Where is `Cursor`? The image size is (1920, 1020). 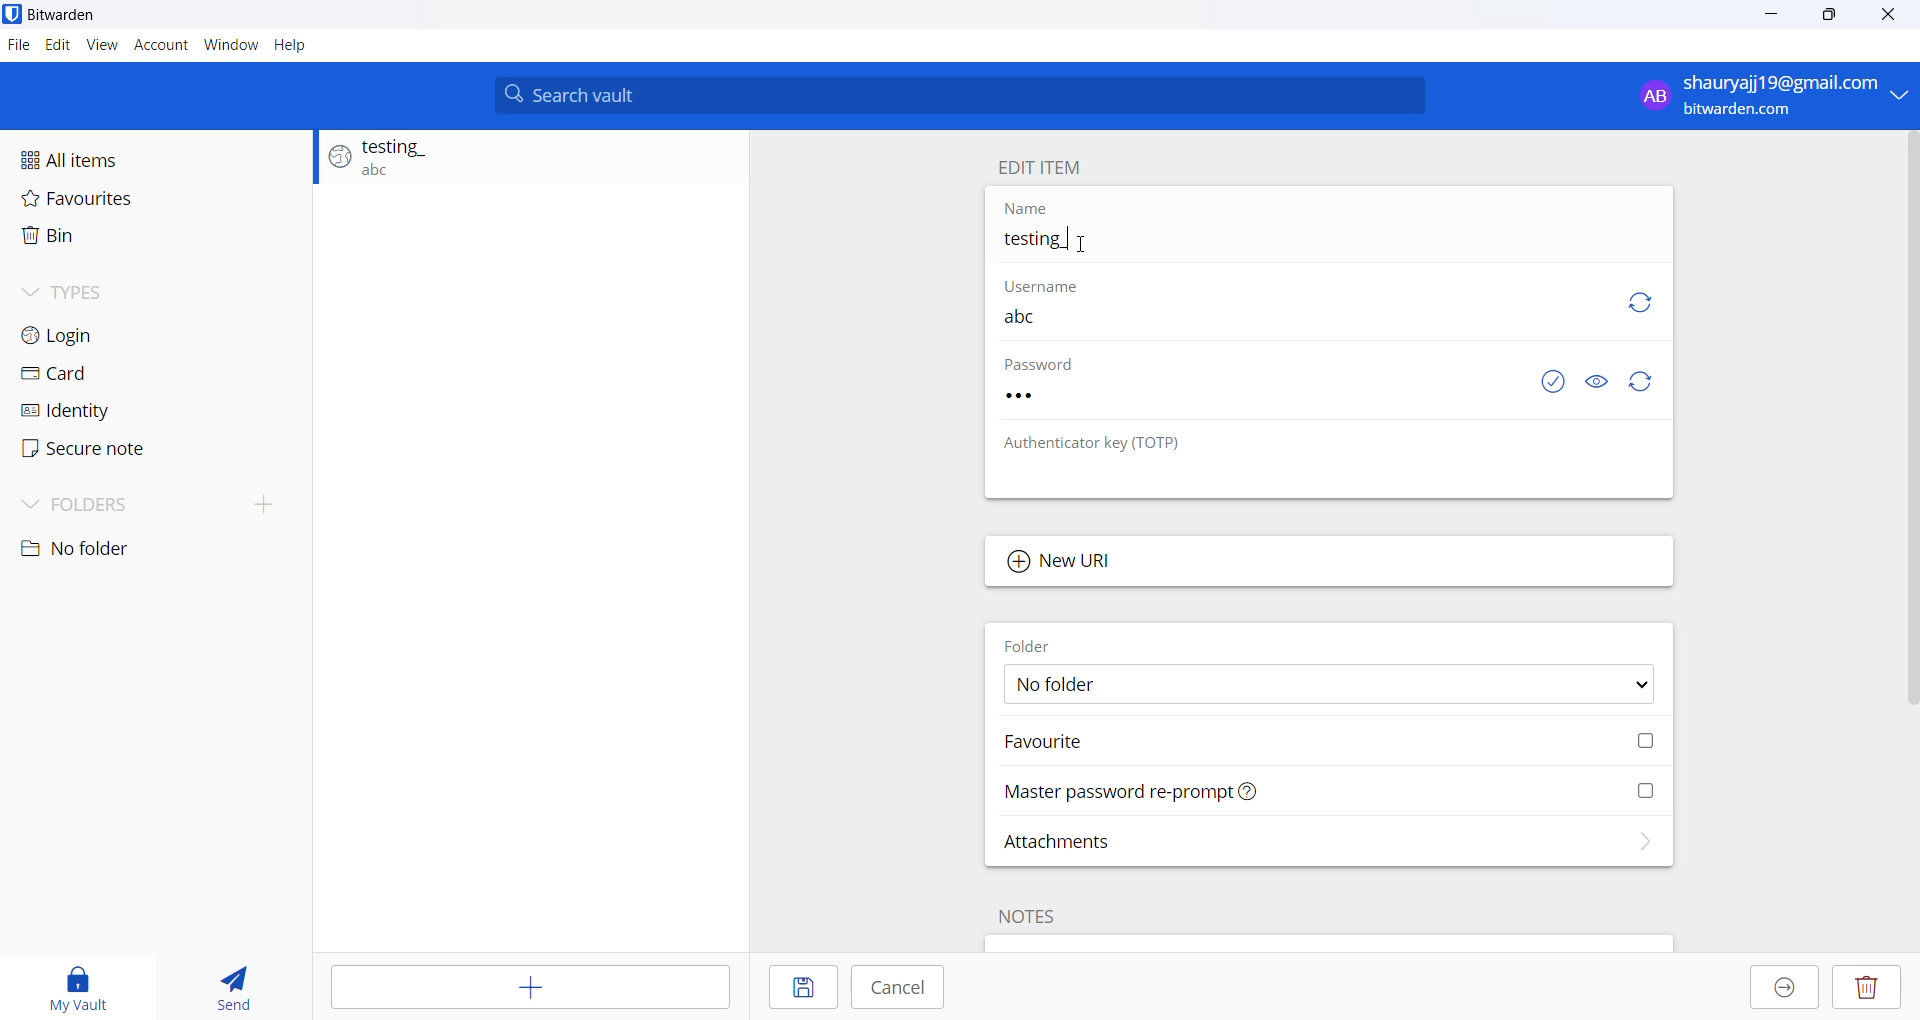
Cursor is located at coordinates (1083, 245).